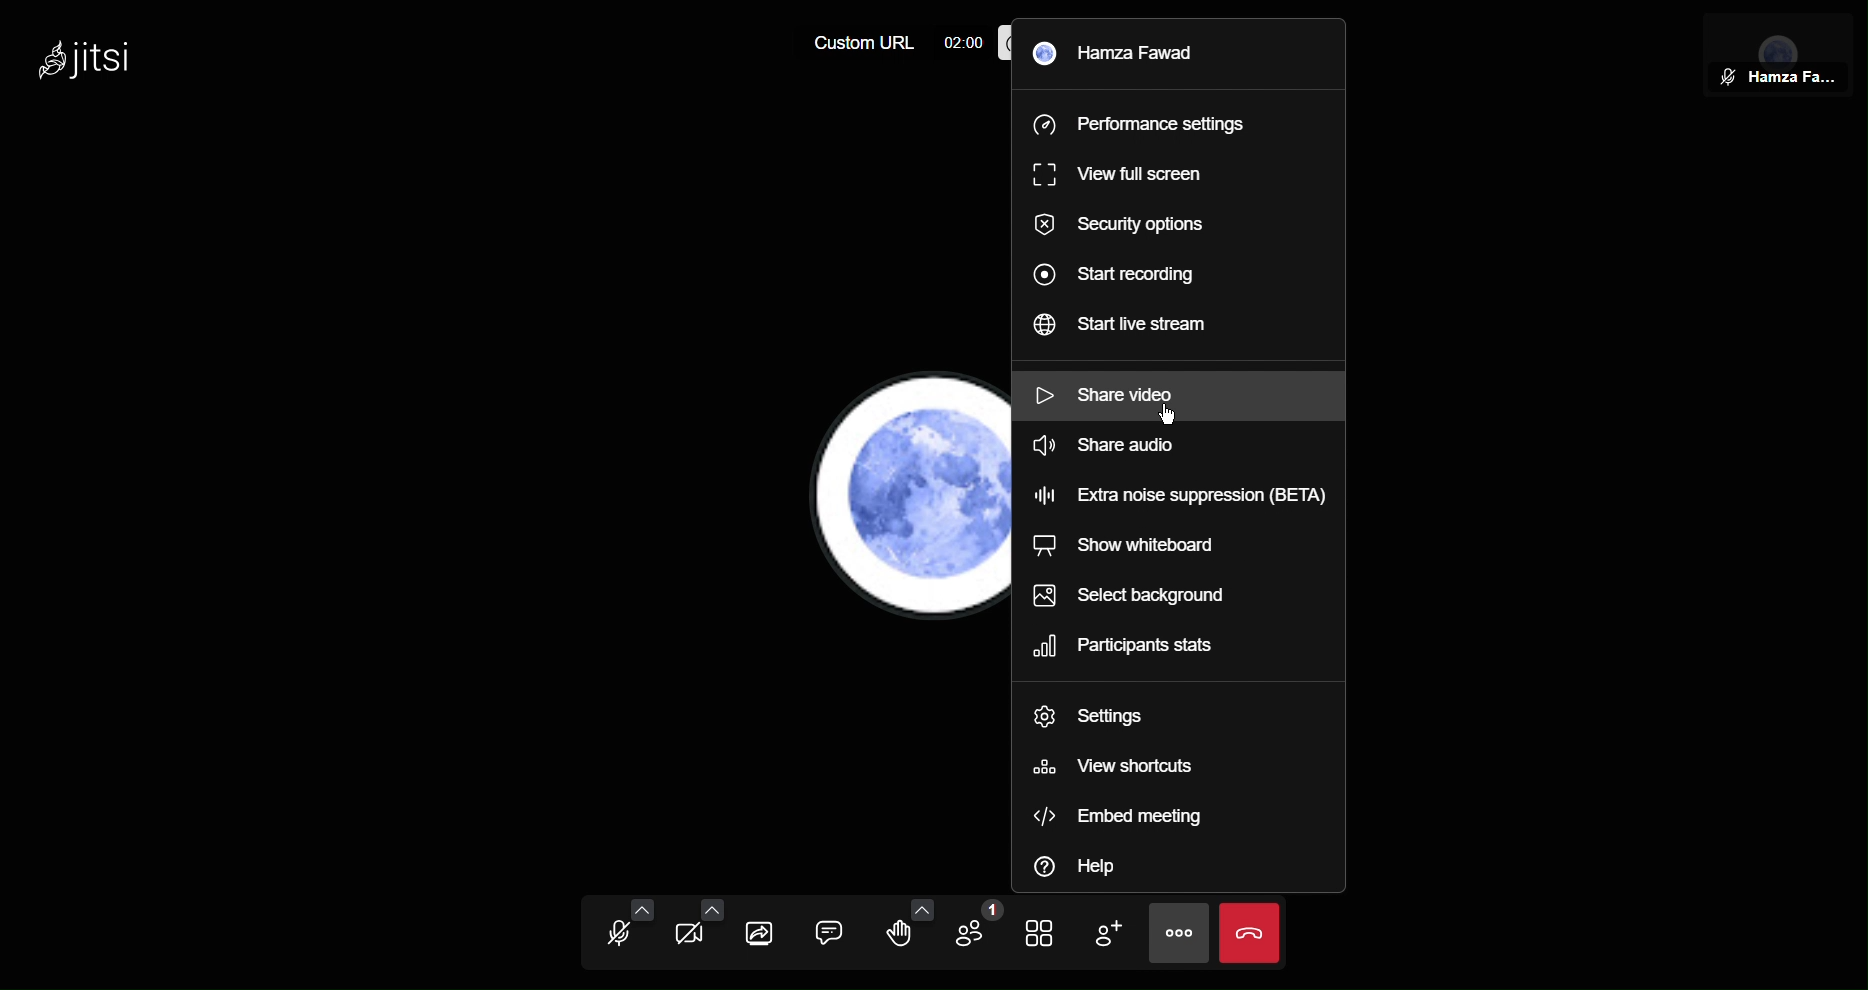 The width and height of the screenshot is (1868, 990). I want to click on cursor, so click(1173, 417).